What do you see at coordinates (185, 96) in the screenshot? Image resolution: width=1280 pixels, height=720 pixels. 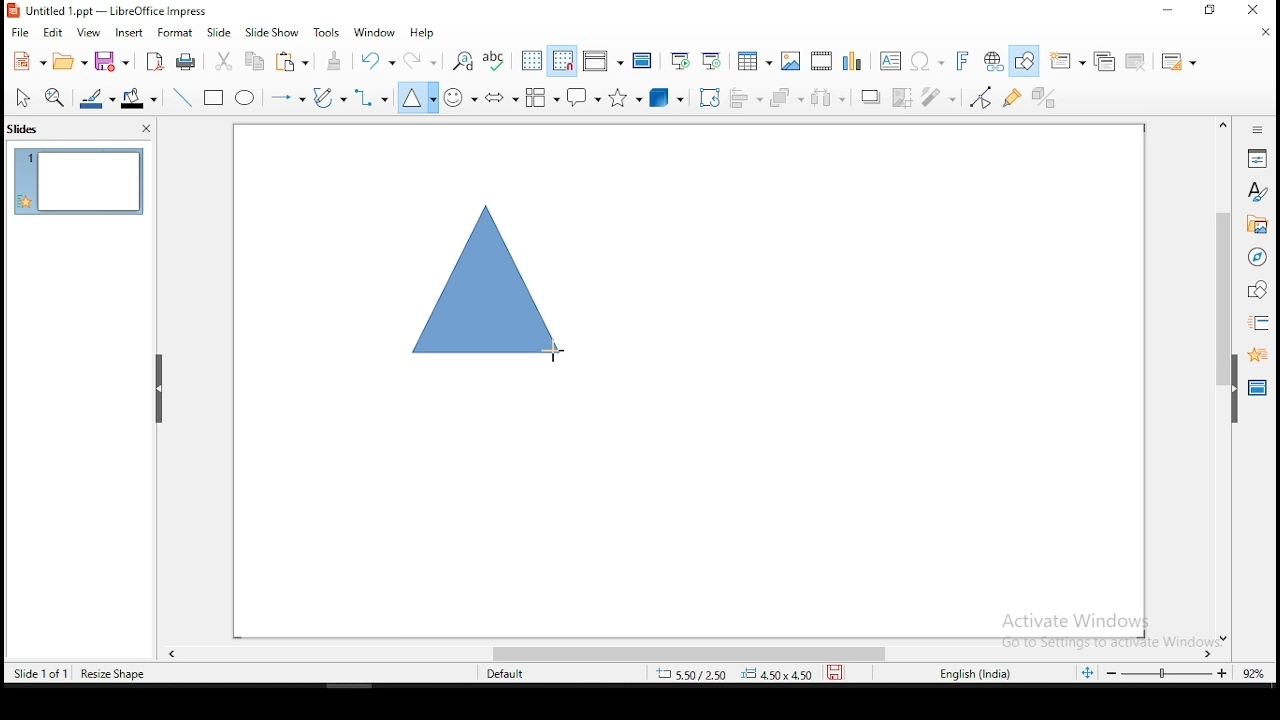 I see `line` at bounding box center [185, 96].